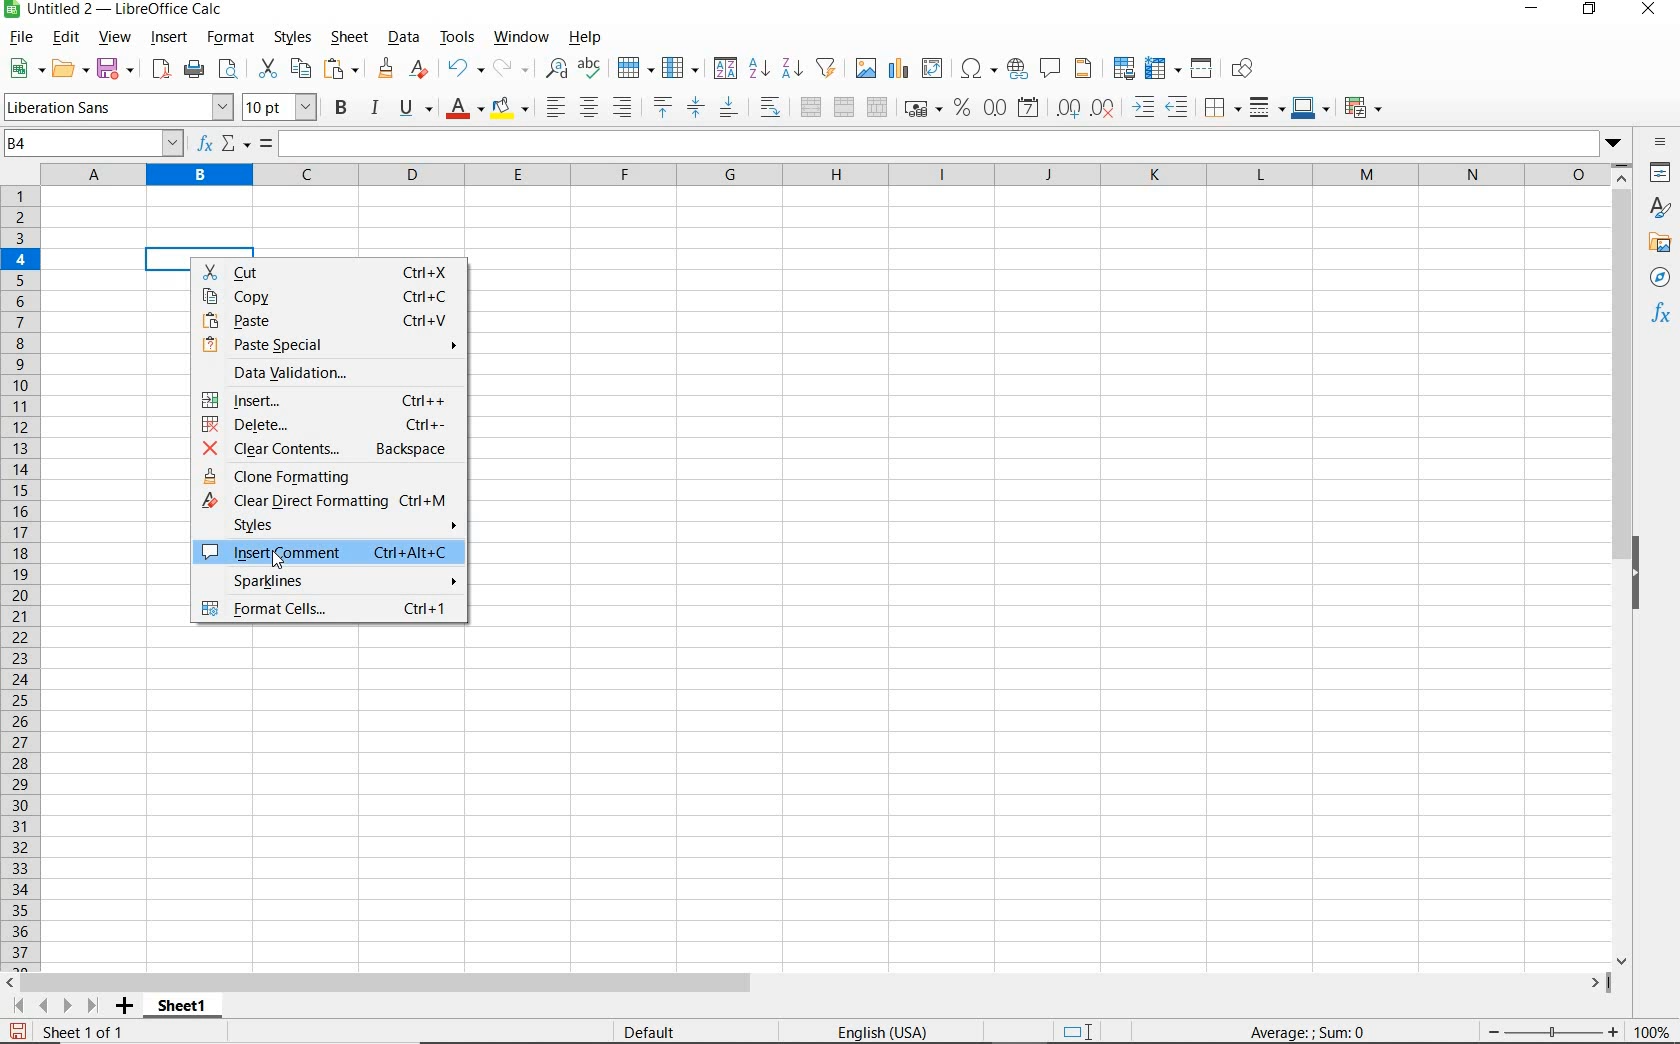 This screenshot has height=1044, width=1680. I want to click on edit, so click(66, 37).